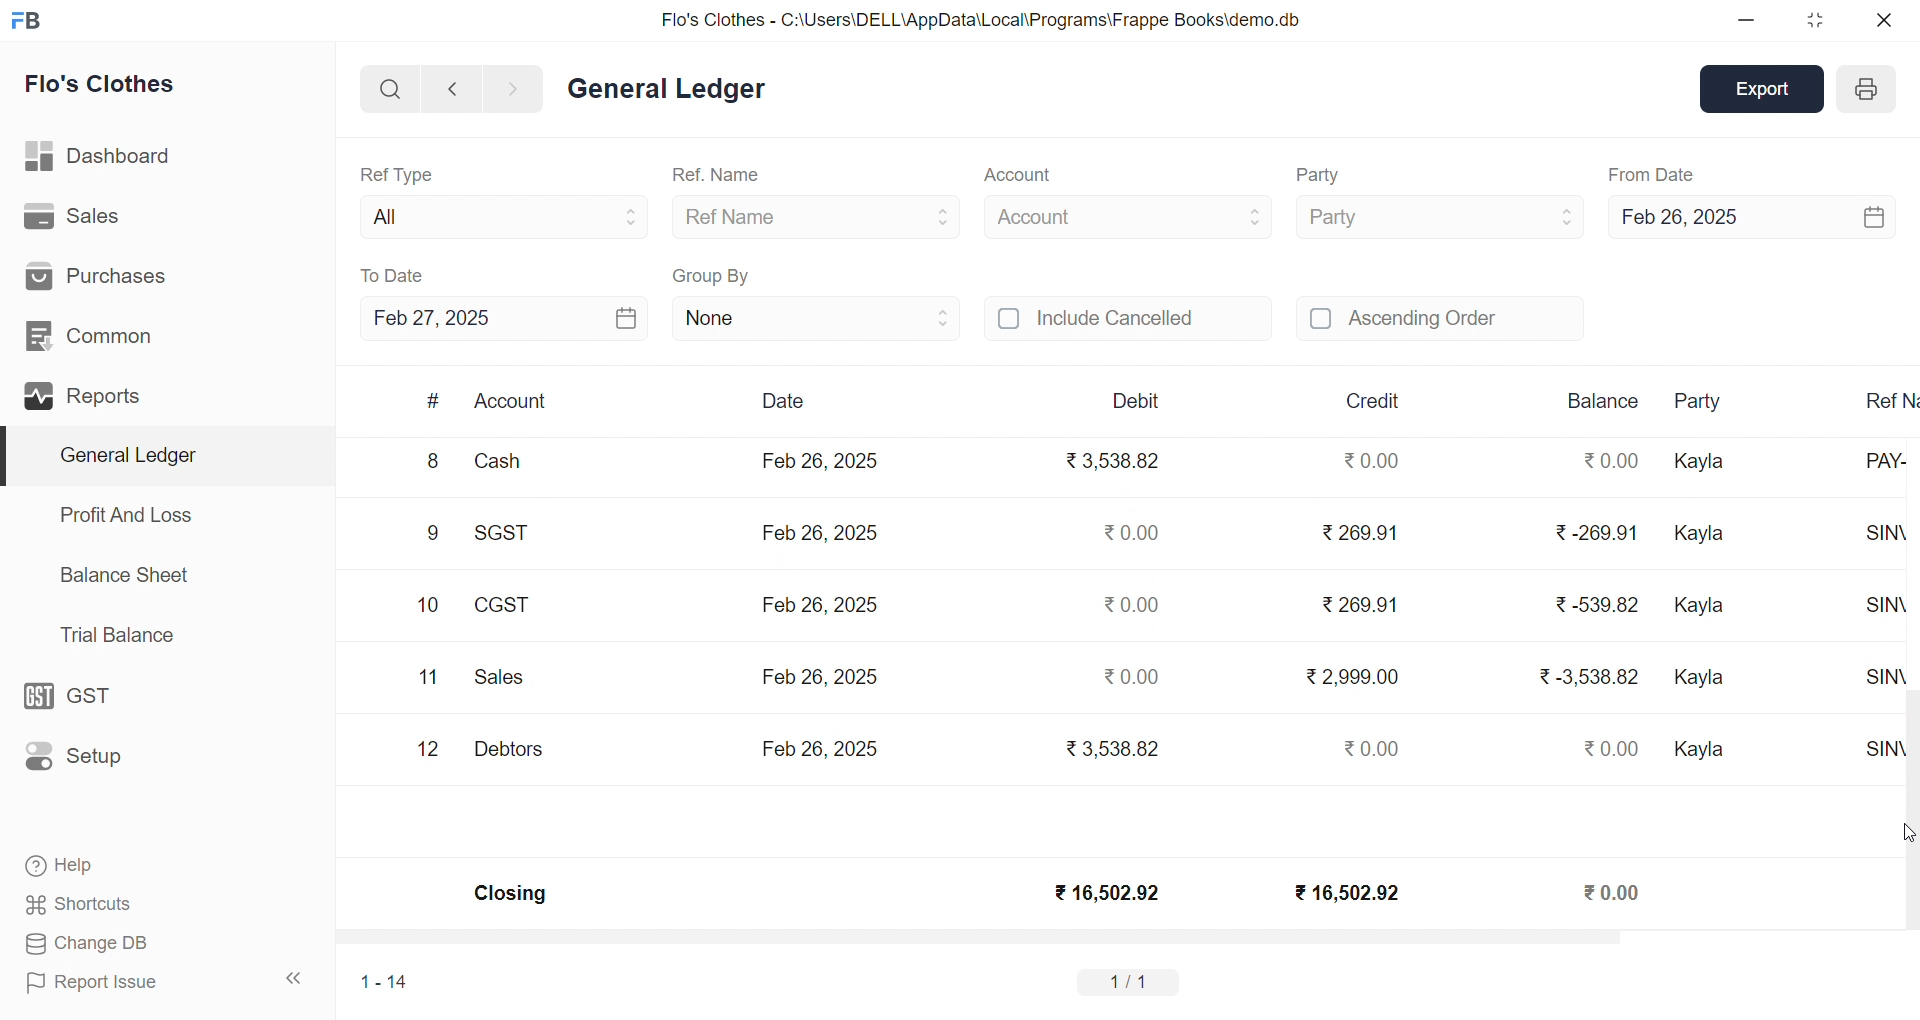 Image resolution: width=1920 pixels, height=1020 pixels. I want to click on ₹0.00, so click(1132, 605).